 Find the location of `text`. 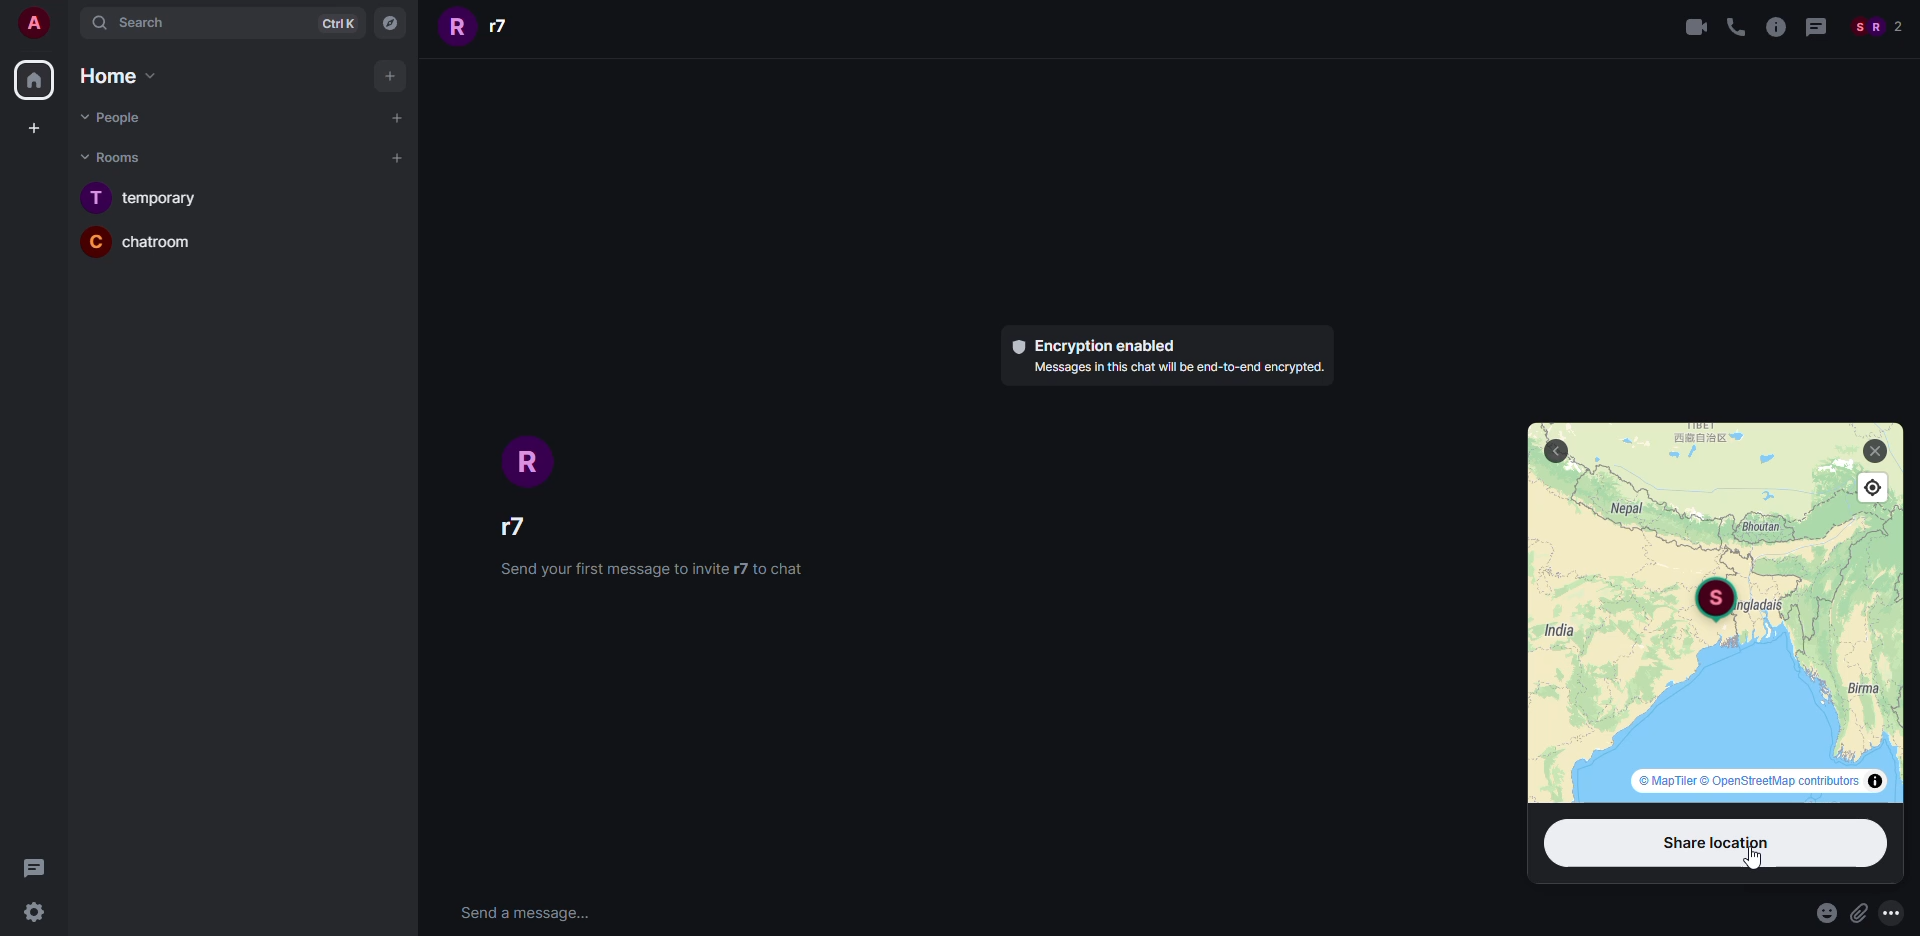

text is located at coordinates (1175, 369).